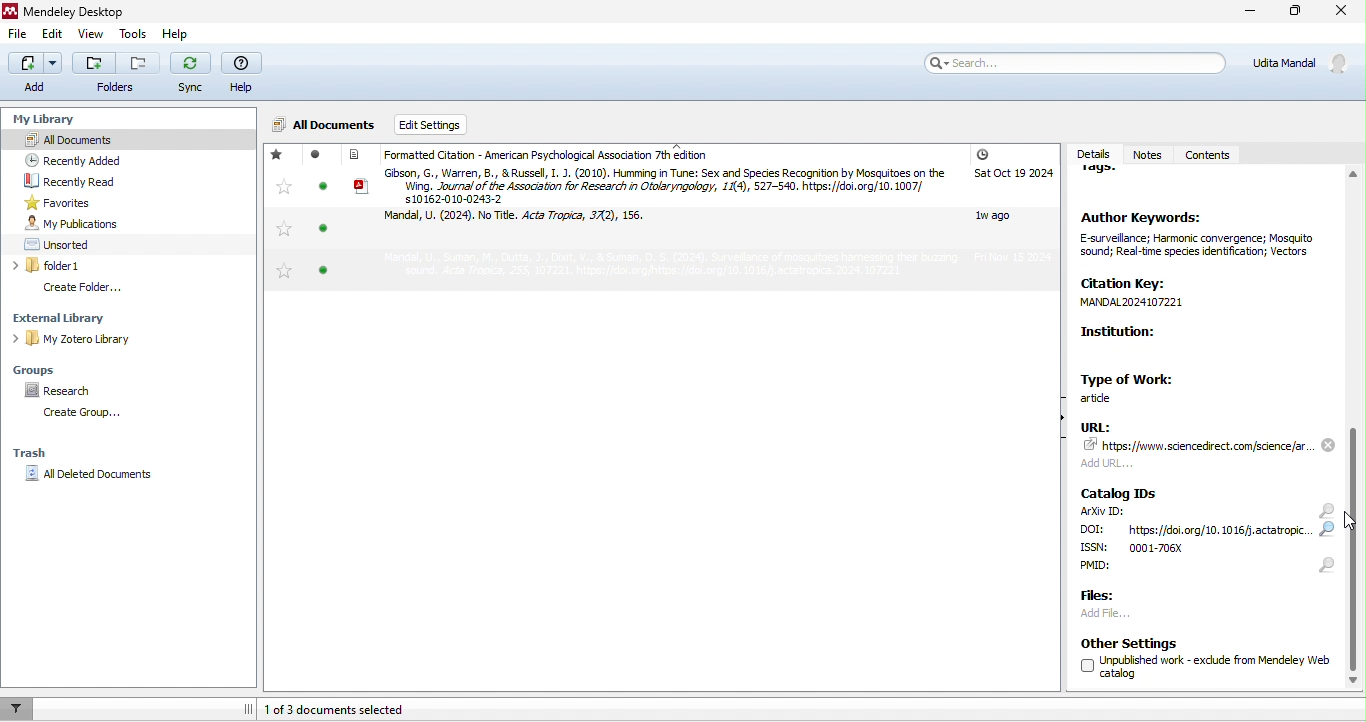 The image size is (1366, 722). What do you see at coordinates (1072, 62) in the screenshot?
I see `search bar` at bounding box center [1072, 62].